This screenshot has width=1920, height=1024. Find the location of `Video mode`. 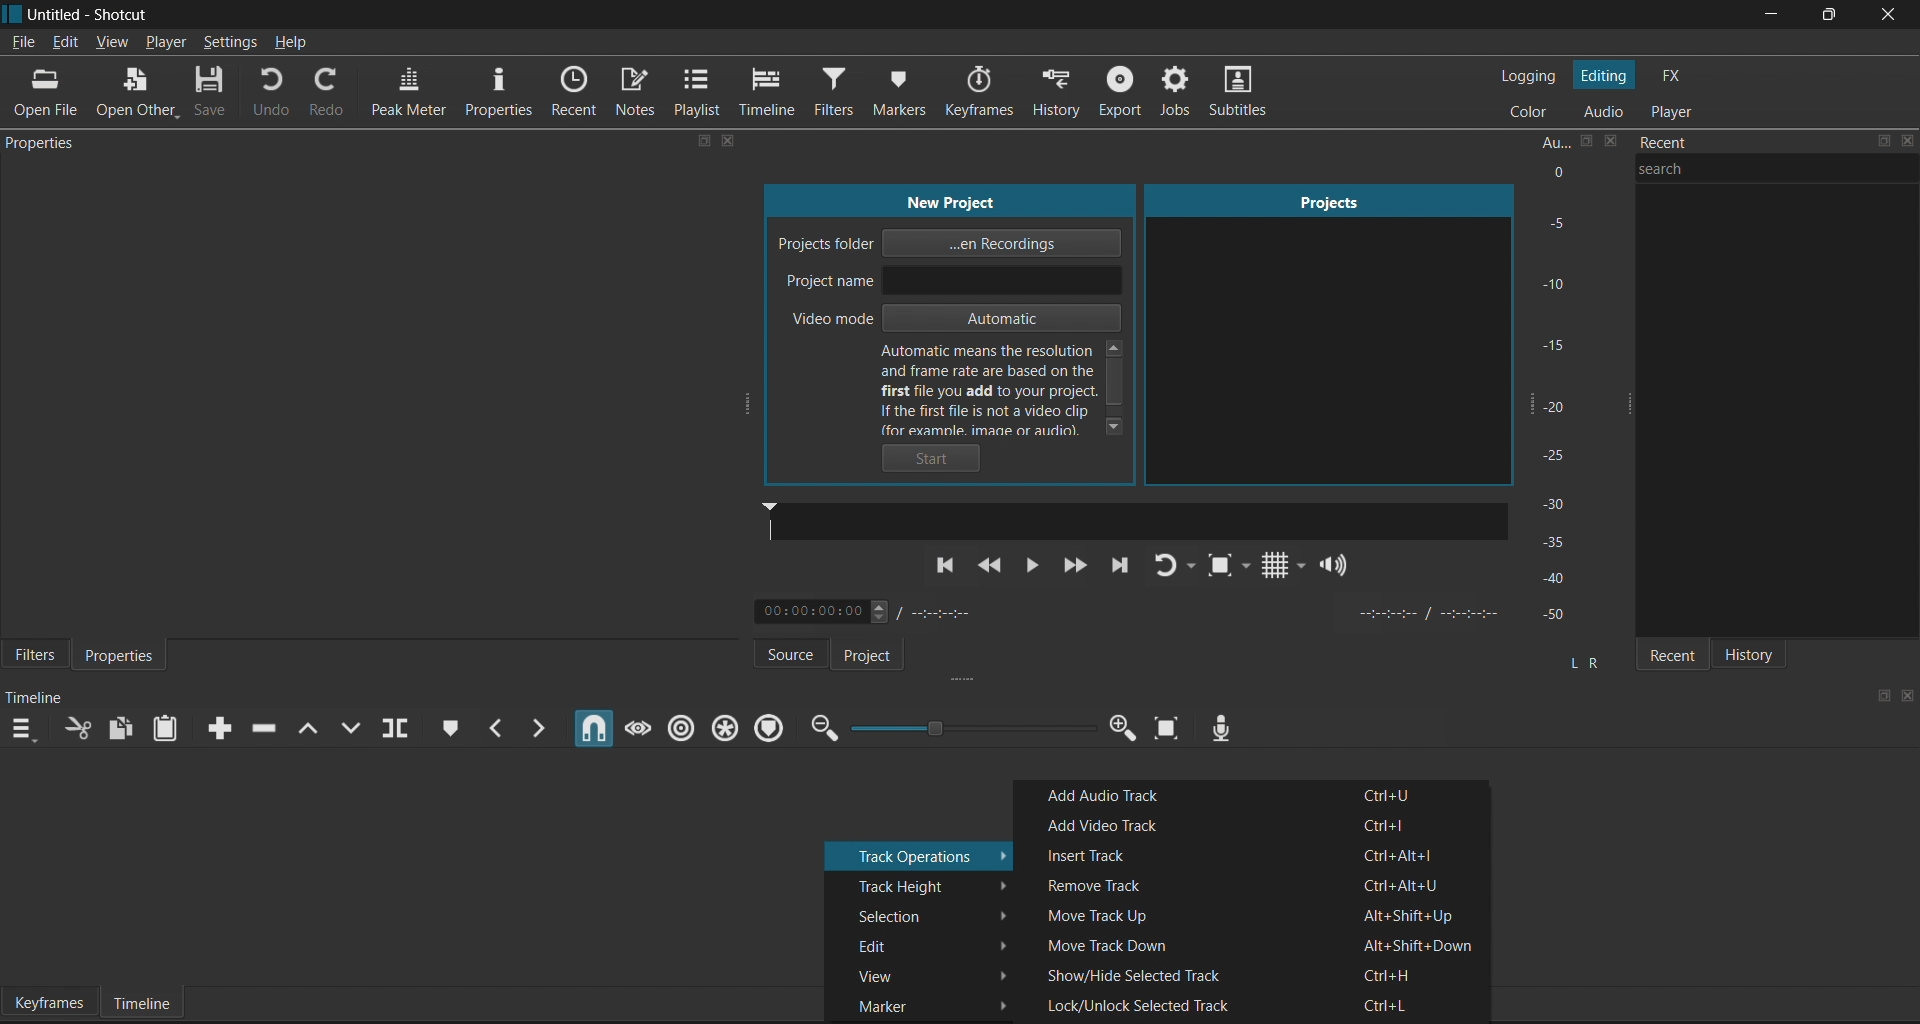

Video mode is located at coordinates (950, 320).